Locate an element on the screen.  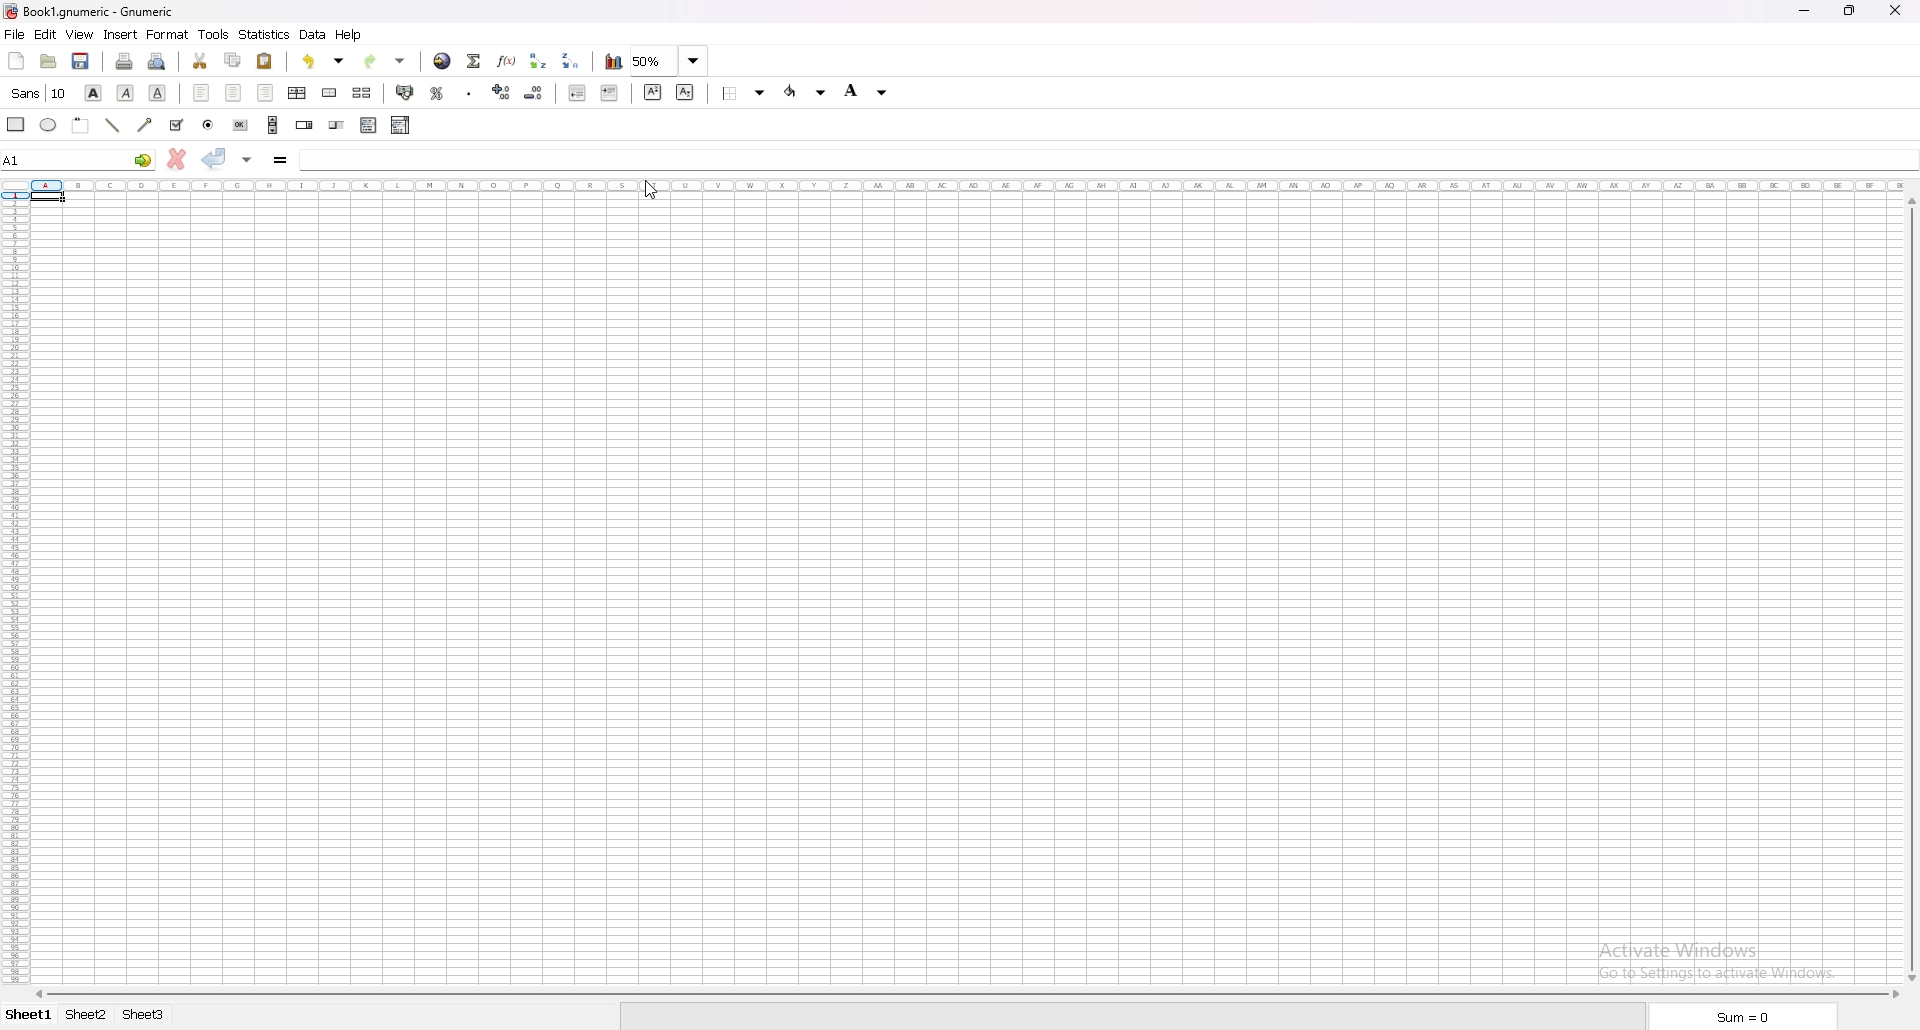
combo box is located at coordinates (401, 125).